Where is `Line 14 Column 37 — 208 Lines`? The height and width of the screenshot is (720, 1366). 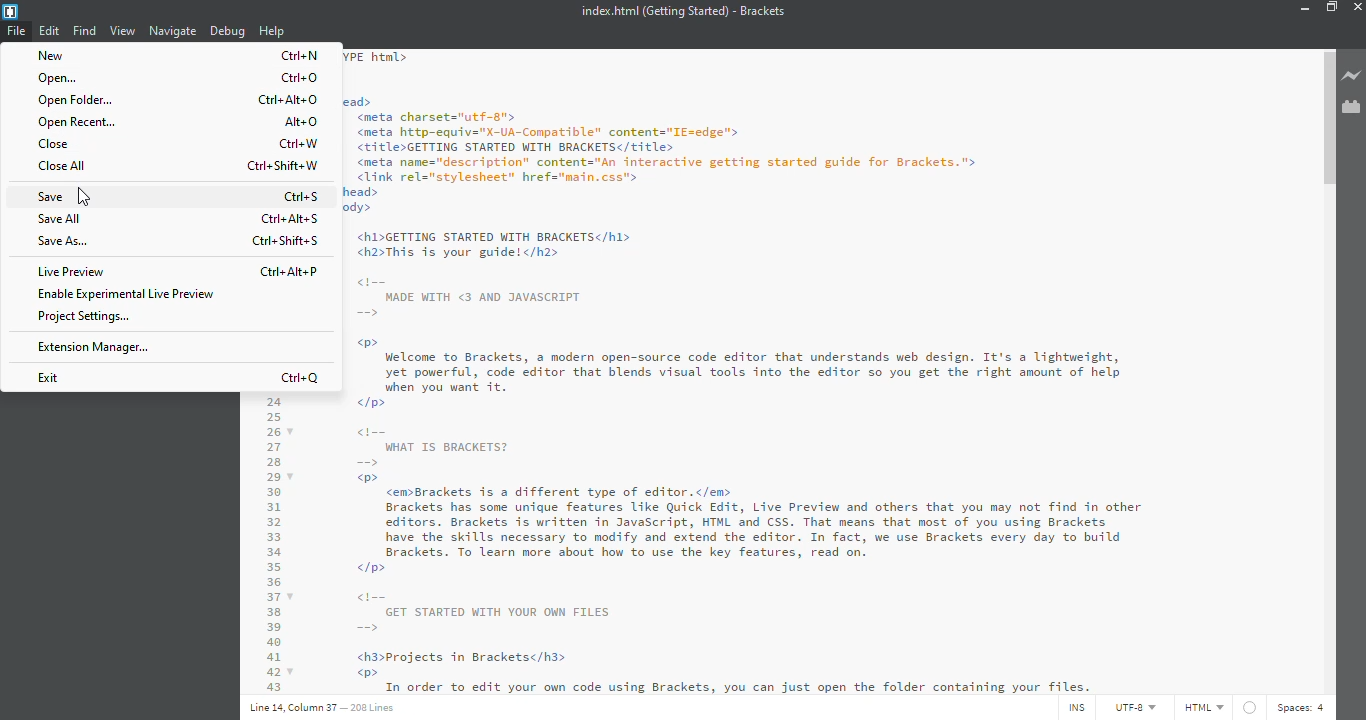
Line 14 Column 37 — 208 Lines is located at coordinates (324, 707).